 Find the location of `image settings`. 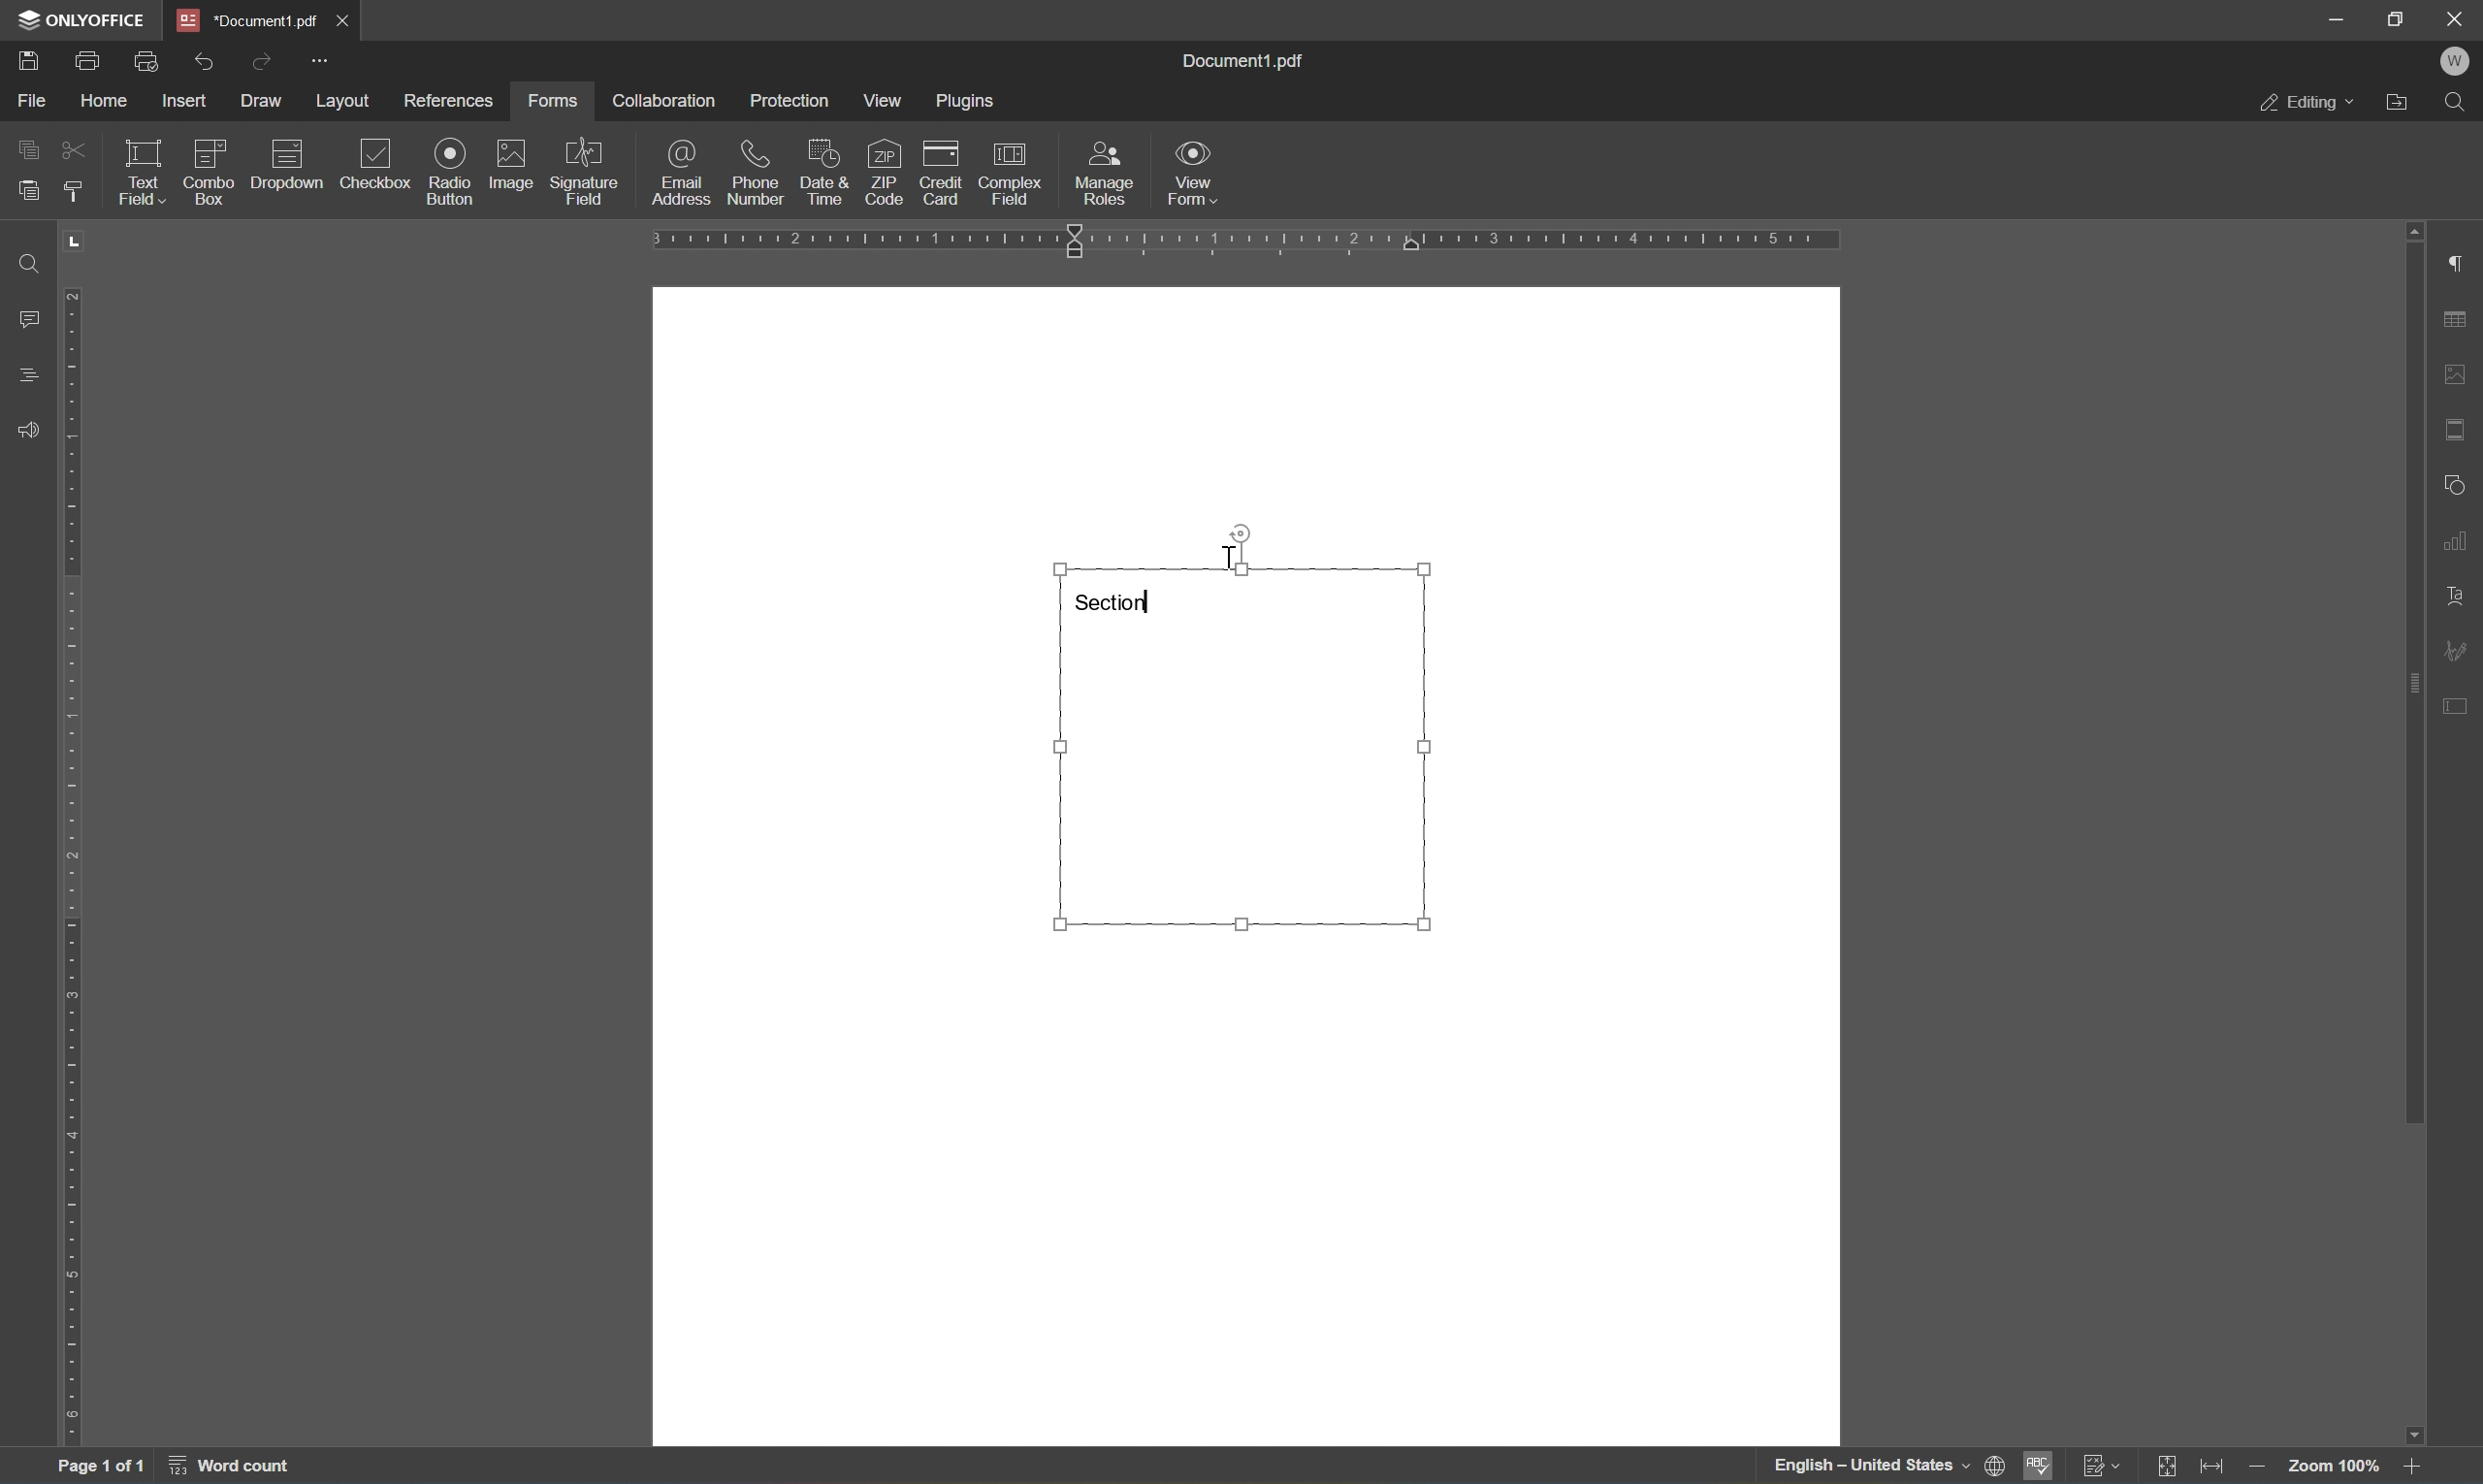

image settings is located at coordinates (2457, 378).